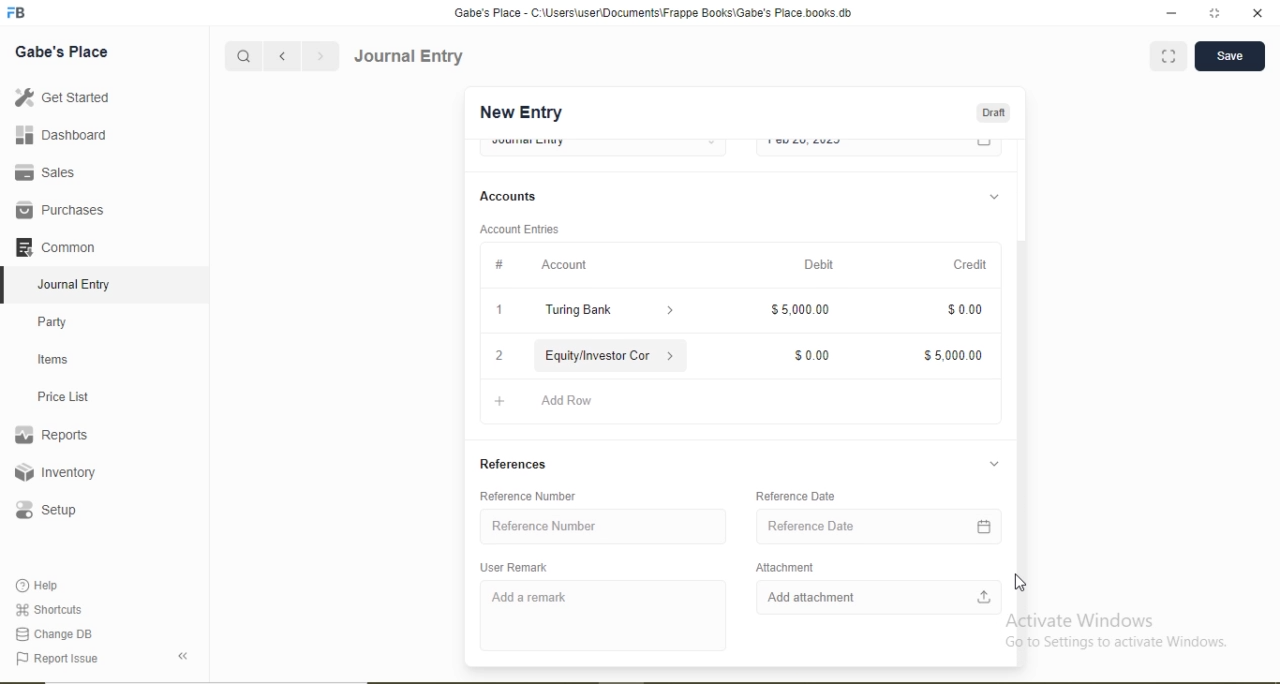  Describe the element at coordinates (45, 510) in the screenshot. I see `Setup` at that location.